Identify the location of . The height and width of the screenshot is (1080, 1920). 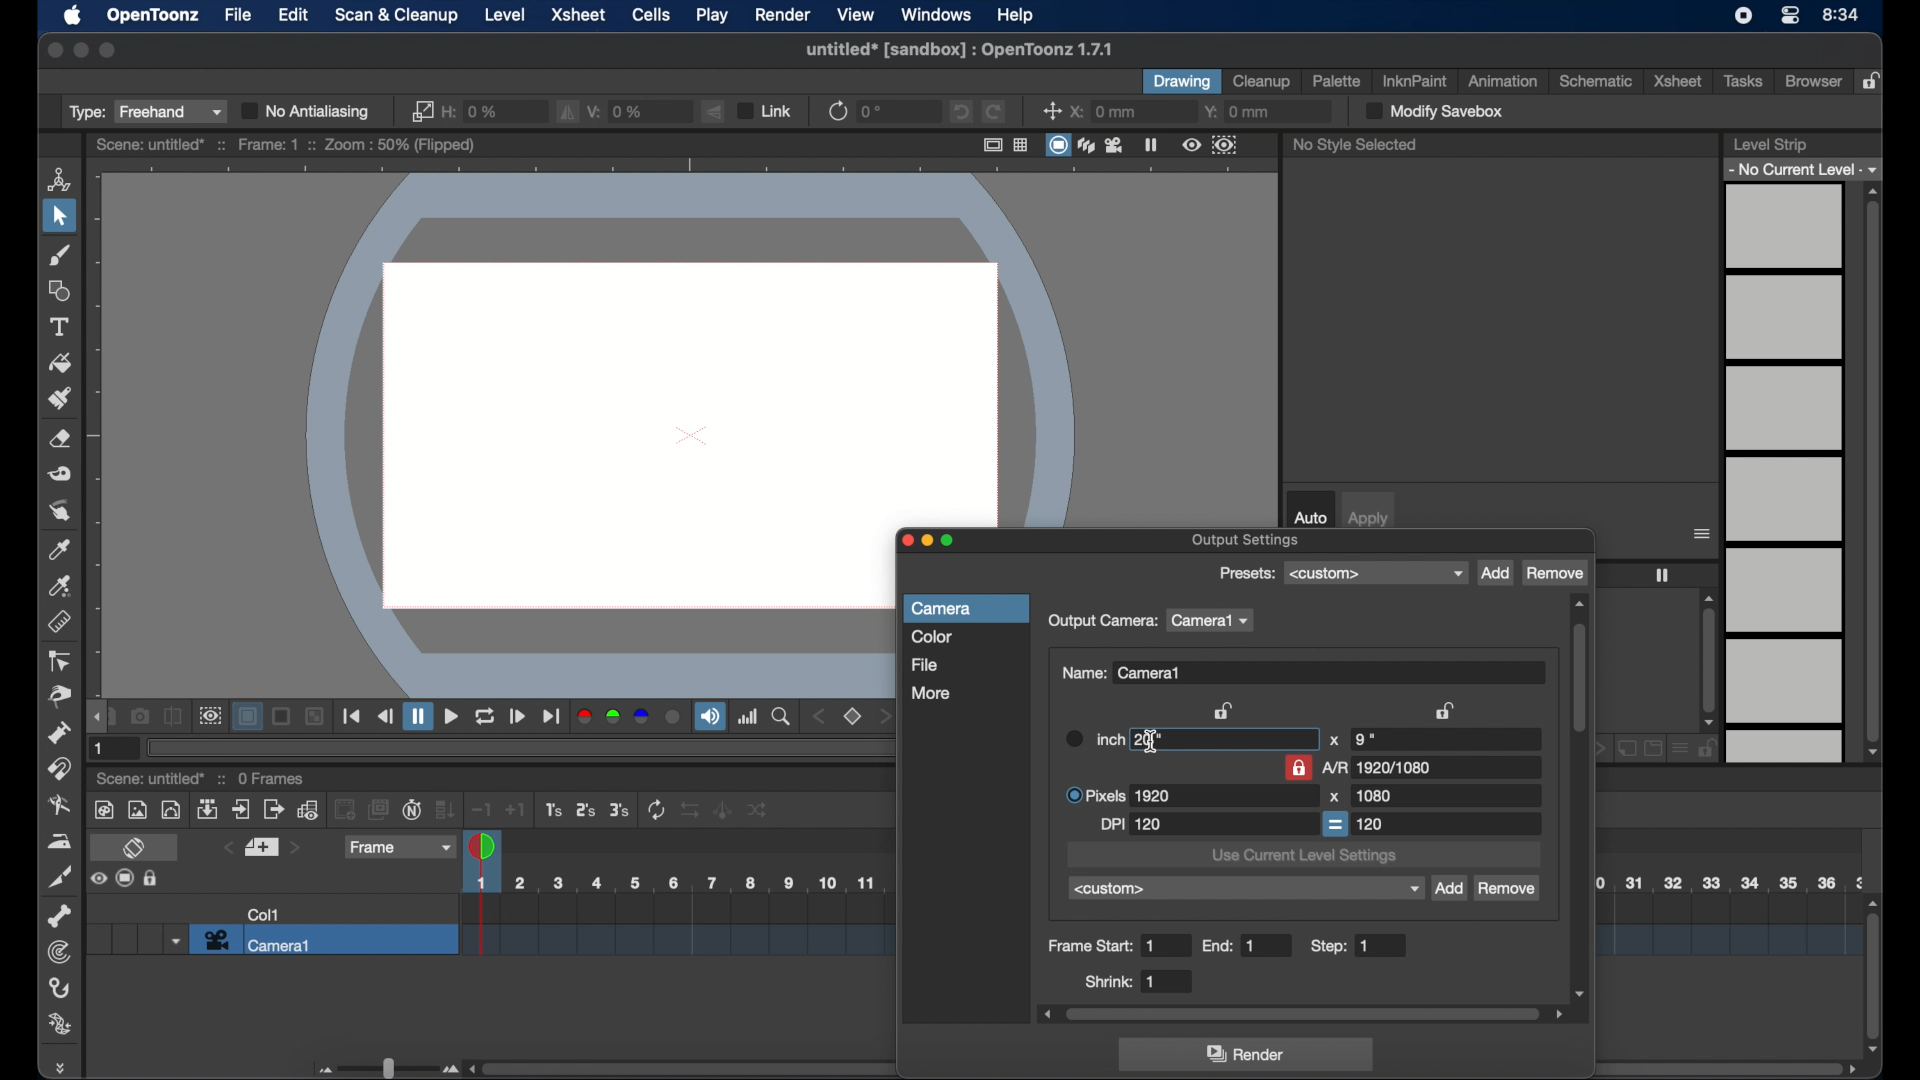
(224, 779).